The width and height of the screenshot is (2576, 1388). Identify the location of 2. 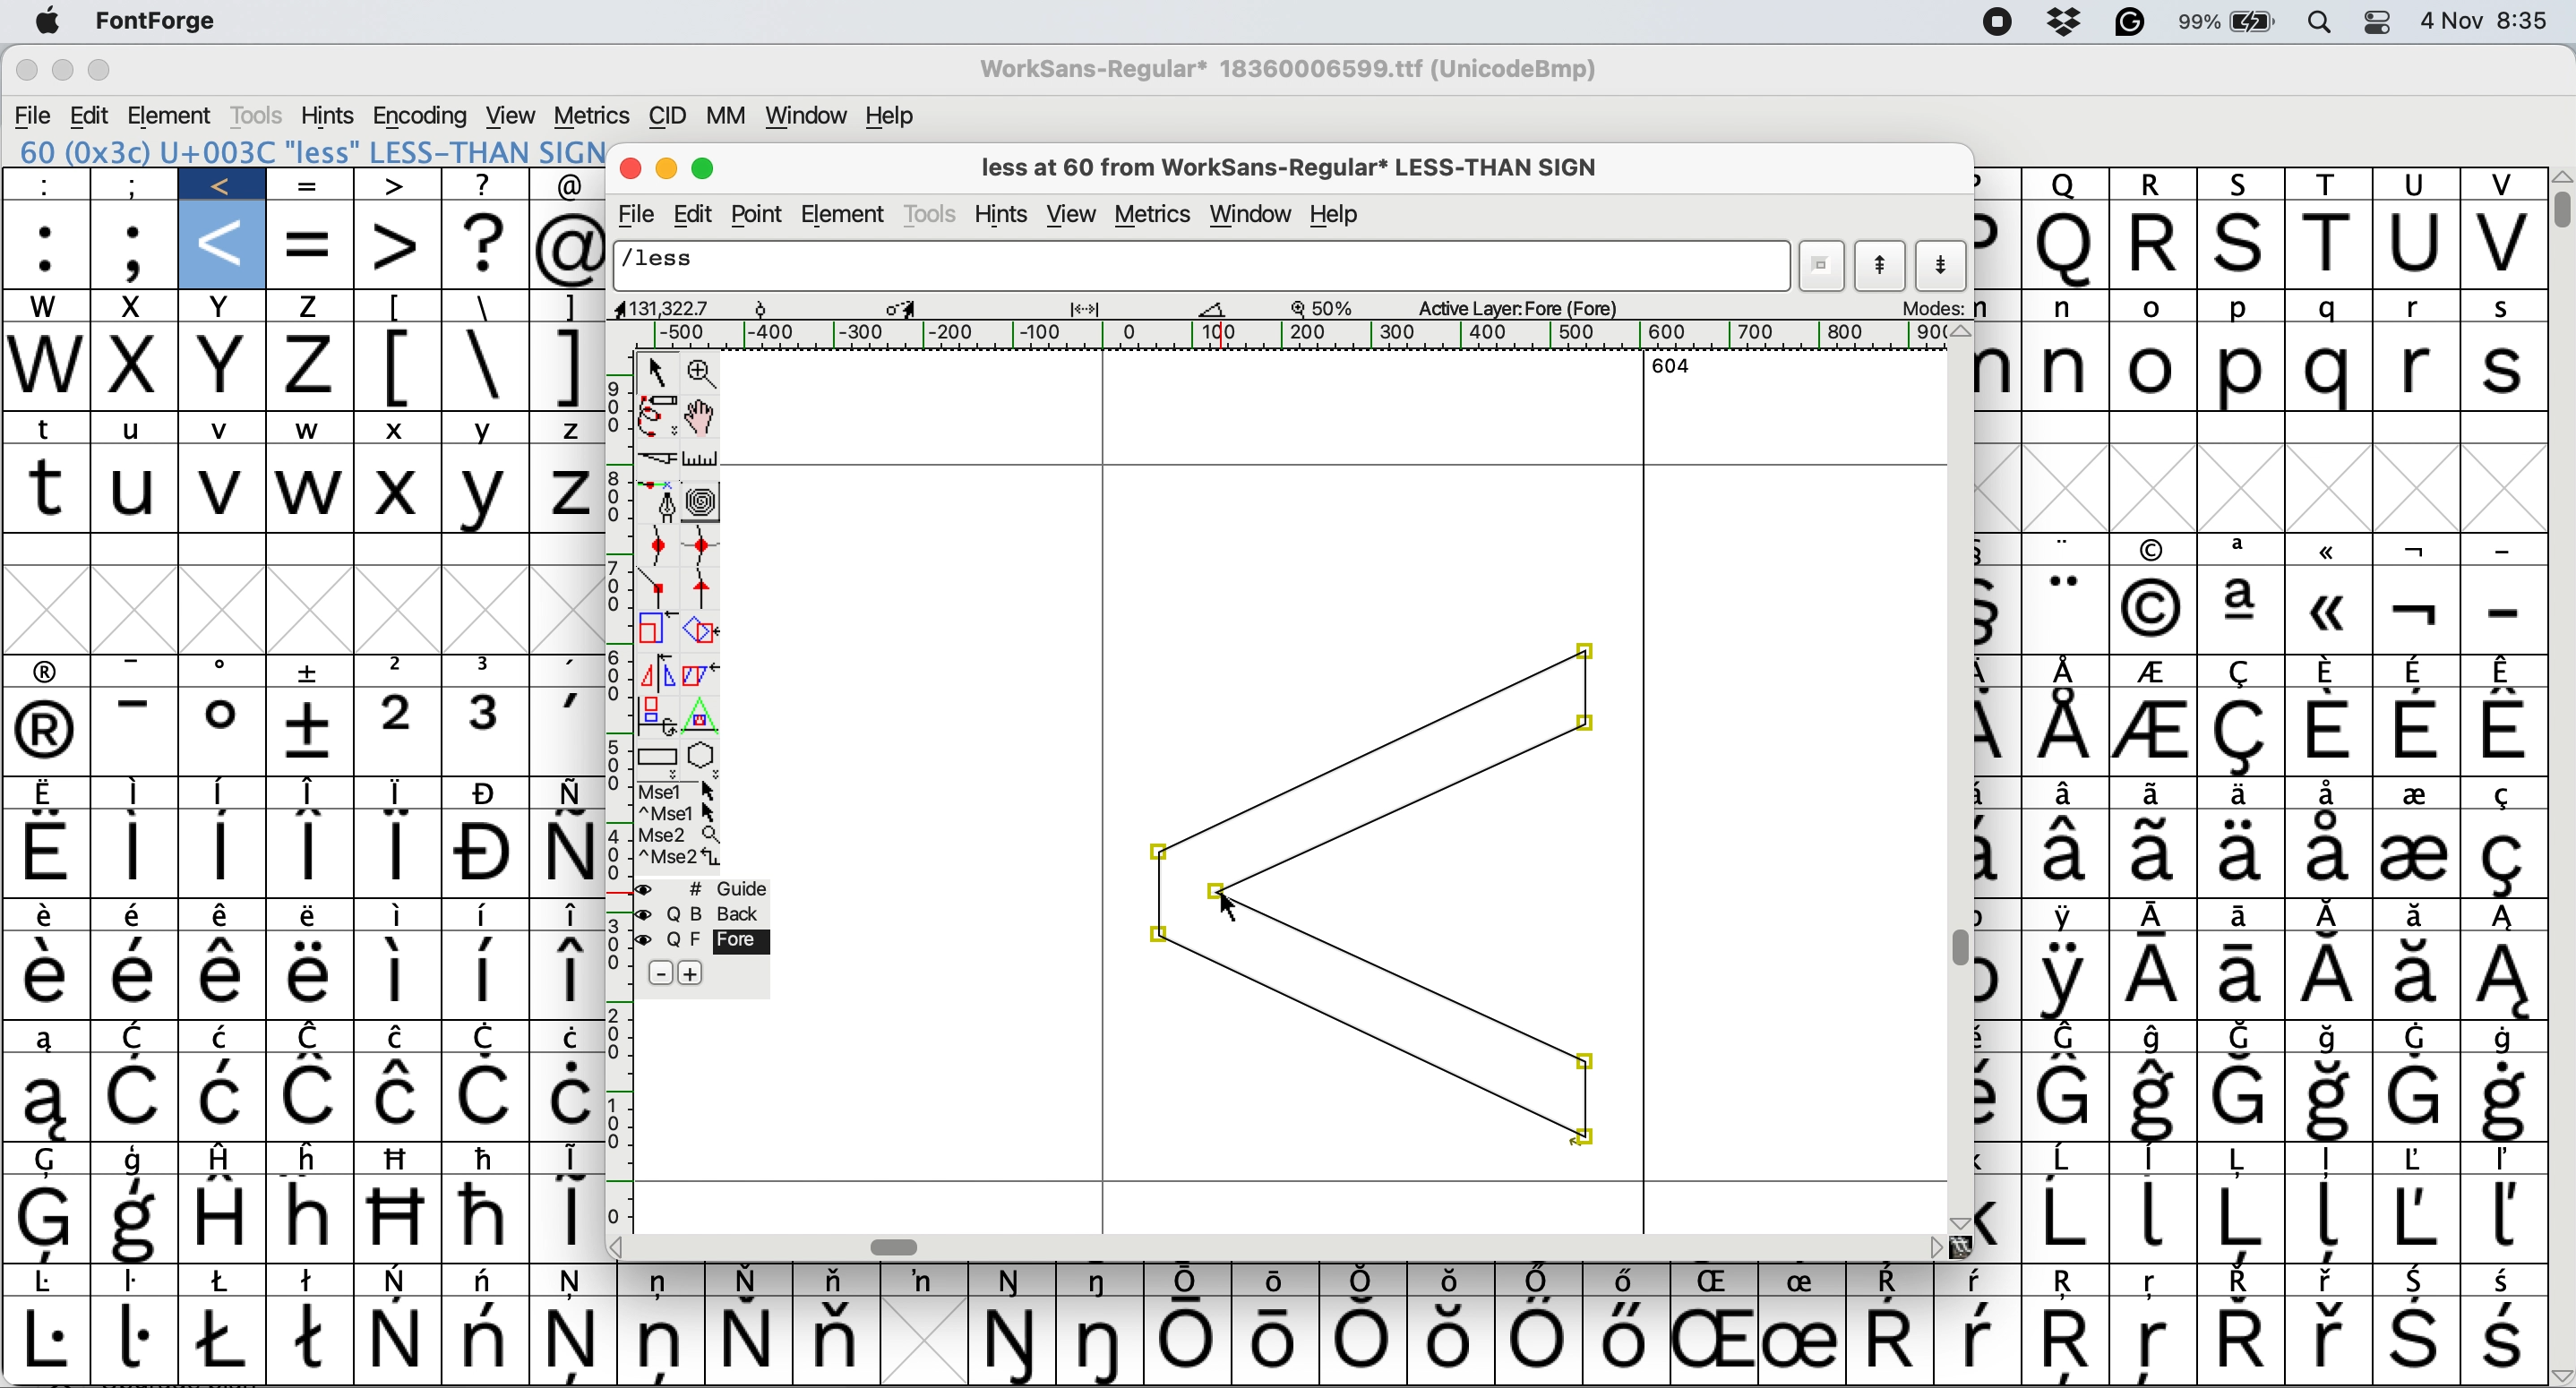
(400, 670).